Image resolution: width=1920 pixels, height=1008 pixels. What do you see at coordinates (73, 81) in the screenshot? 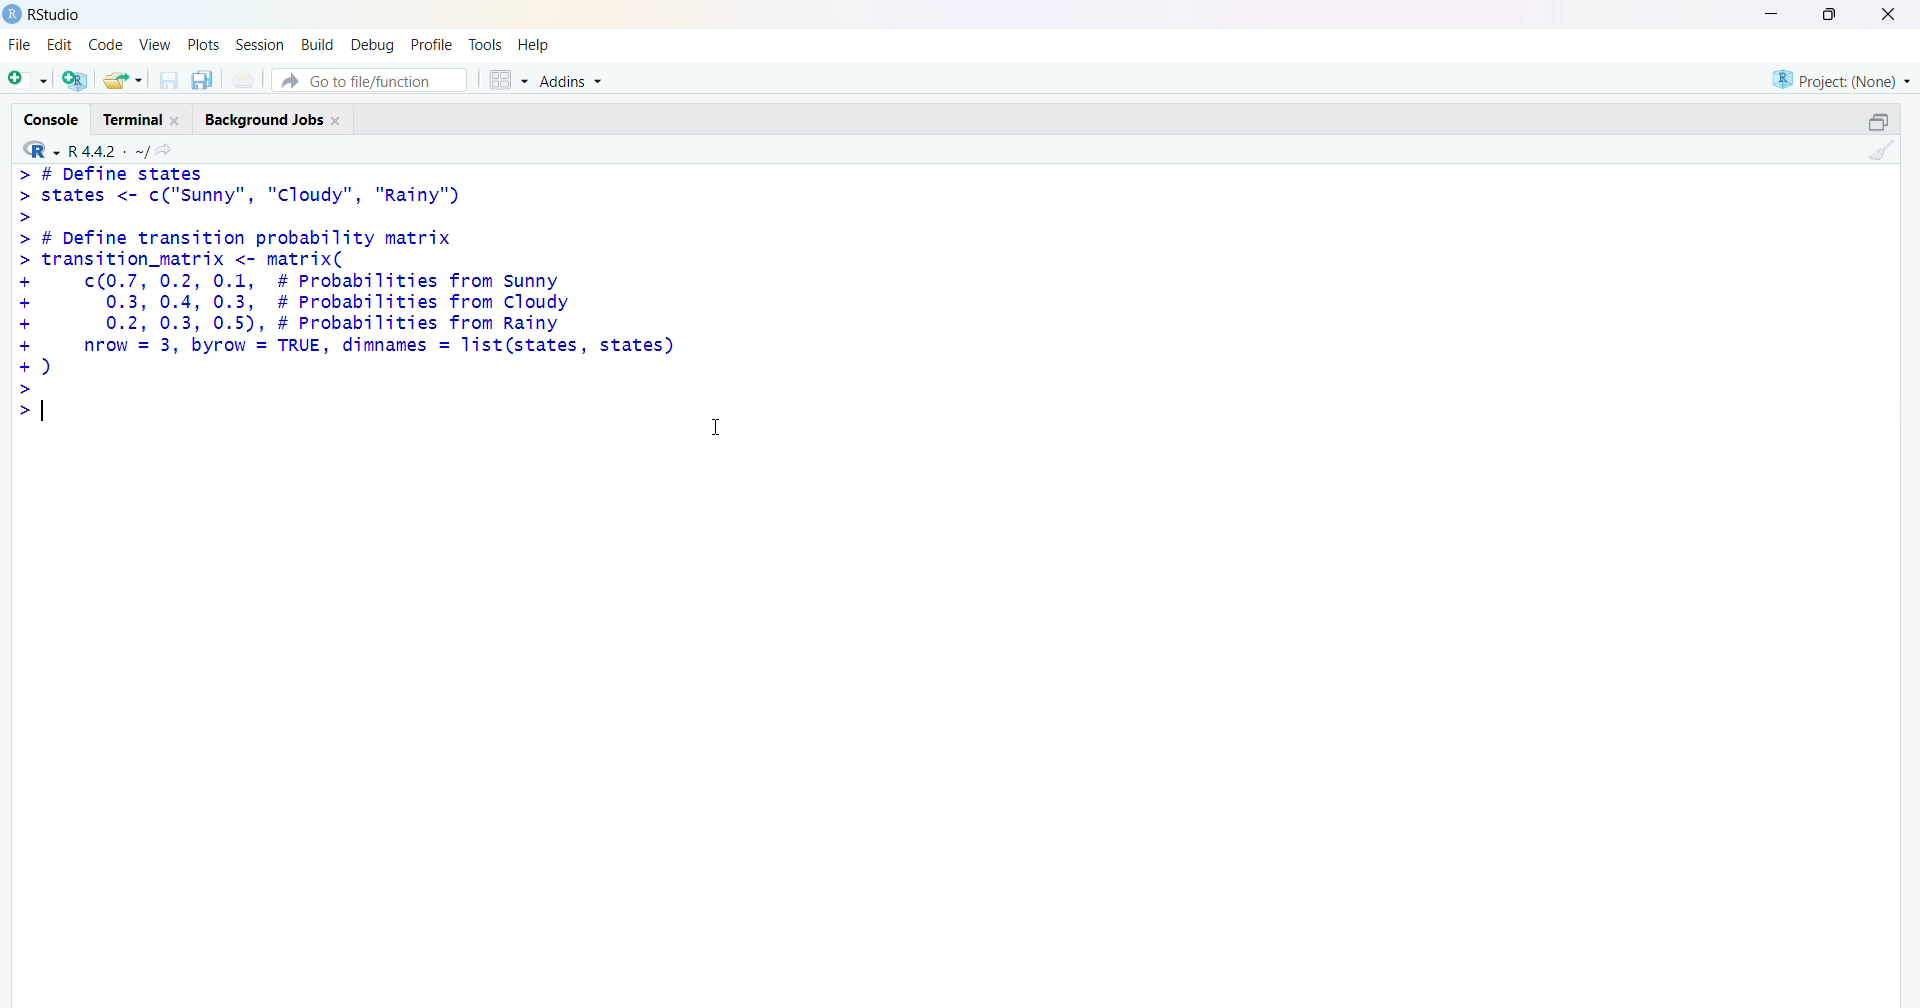
I see `create a project` at bounding box center [73, 81].